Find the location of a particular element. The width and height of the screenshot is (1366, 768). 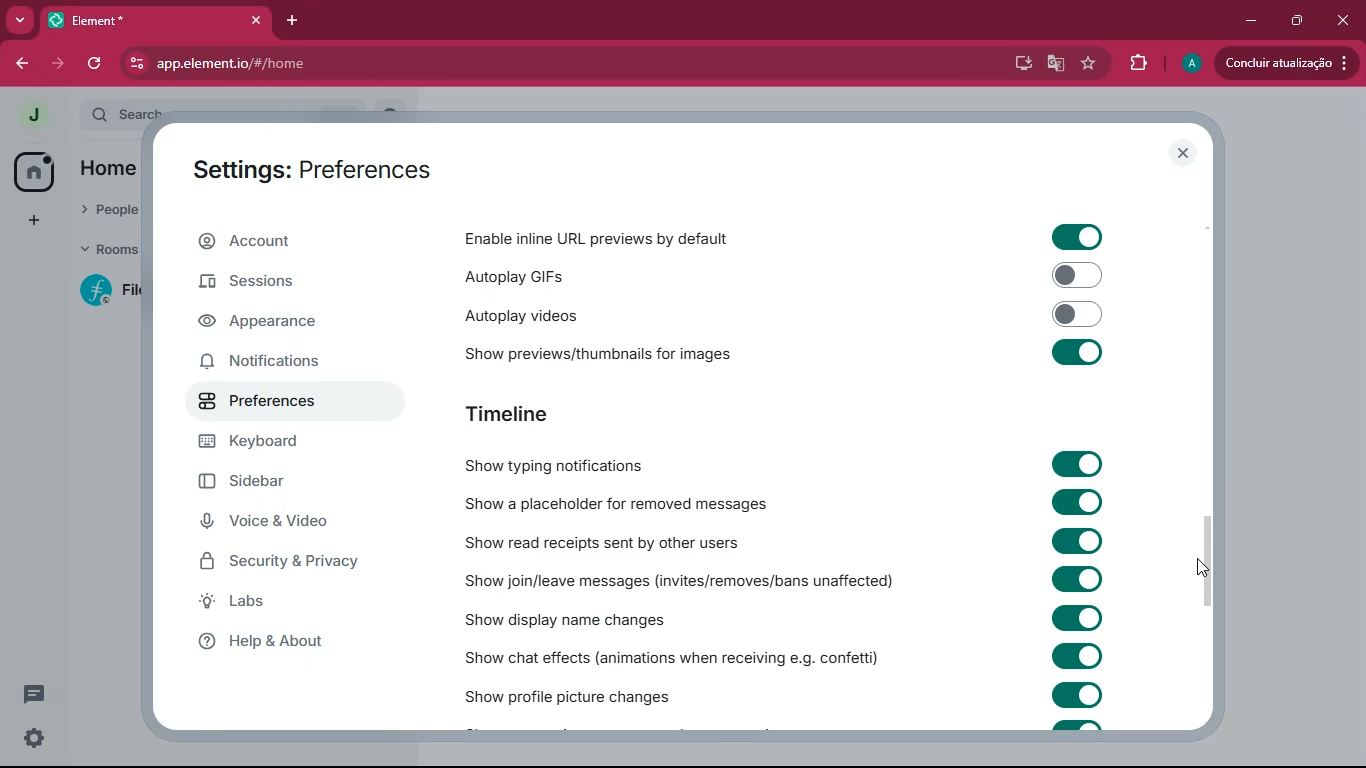

threads is located at coordinates (32, 695).